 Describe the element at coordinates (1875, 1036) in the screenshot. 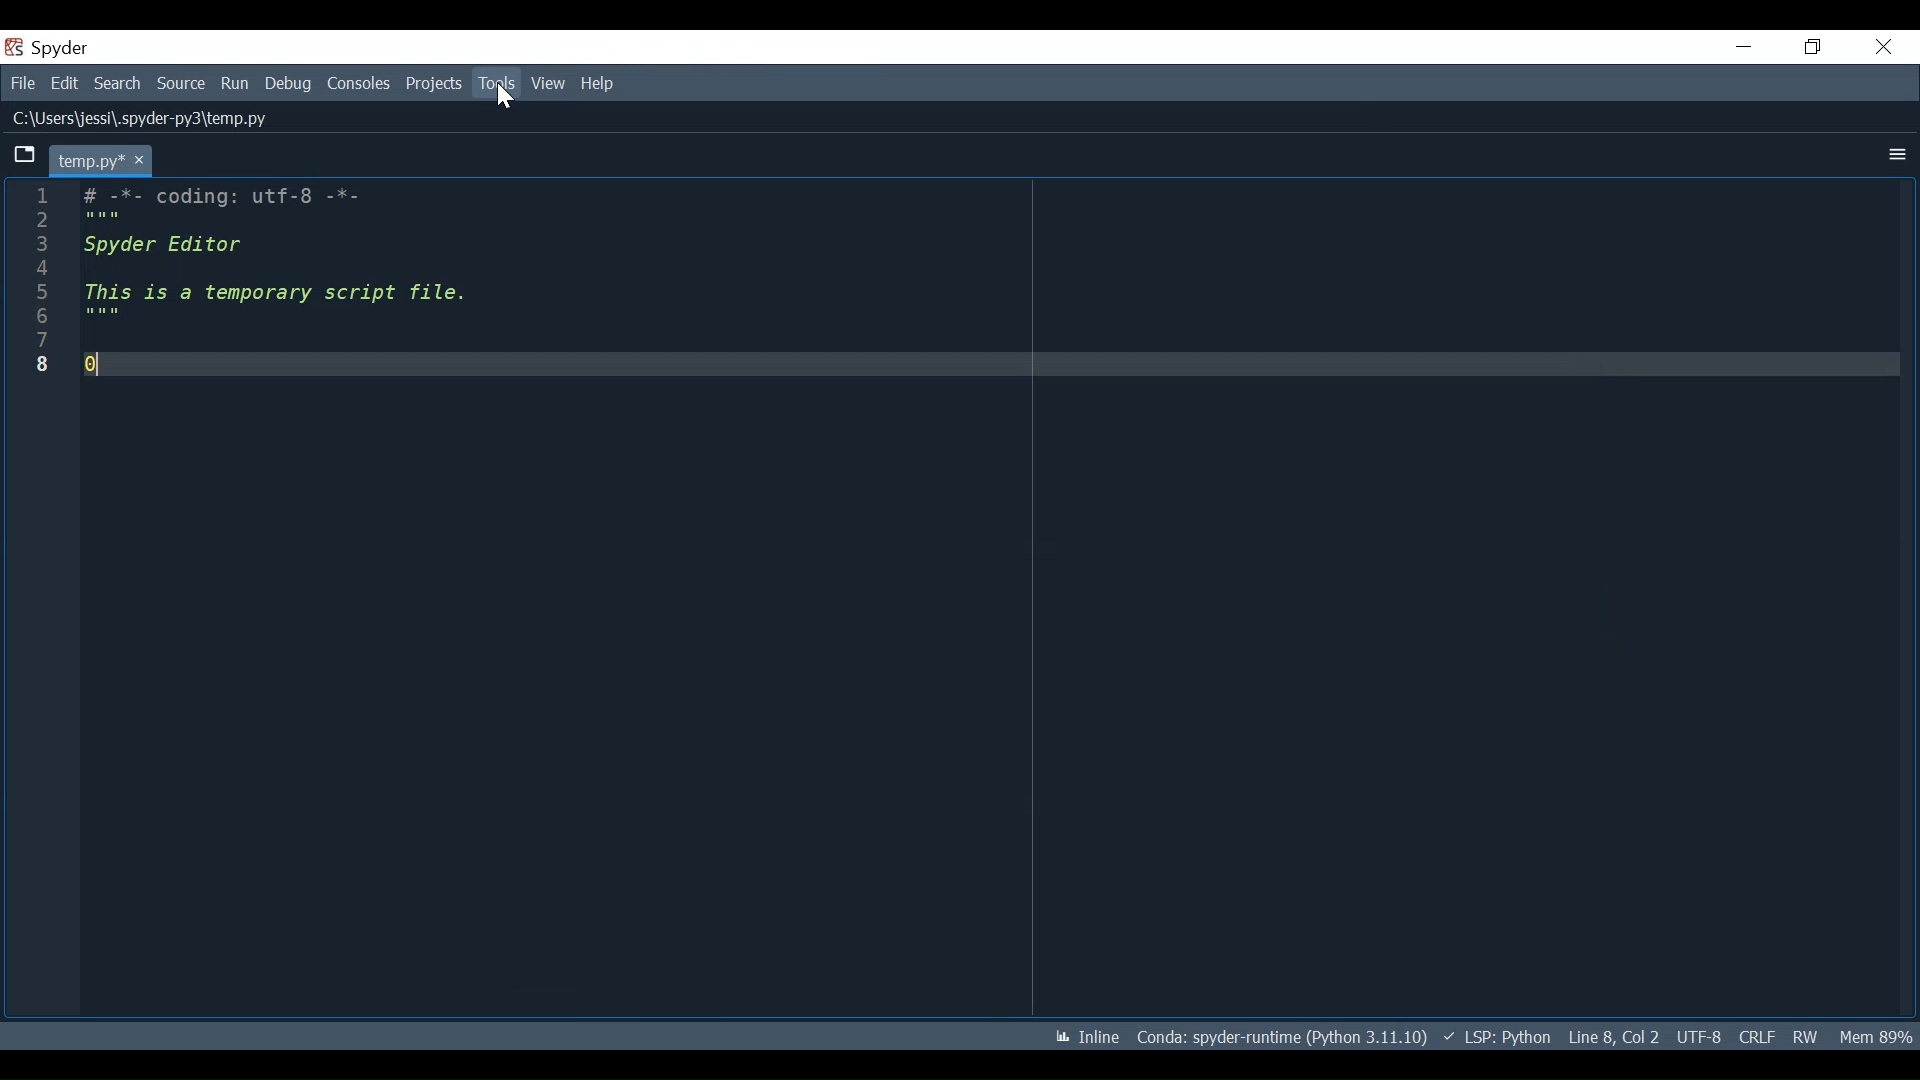

I see `Memory Usage` at that location.